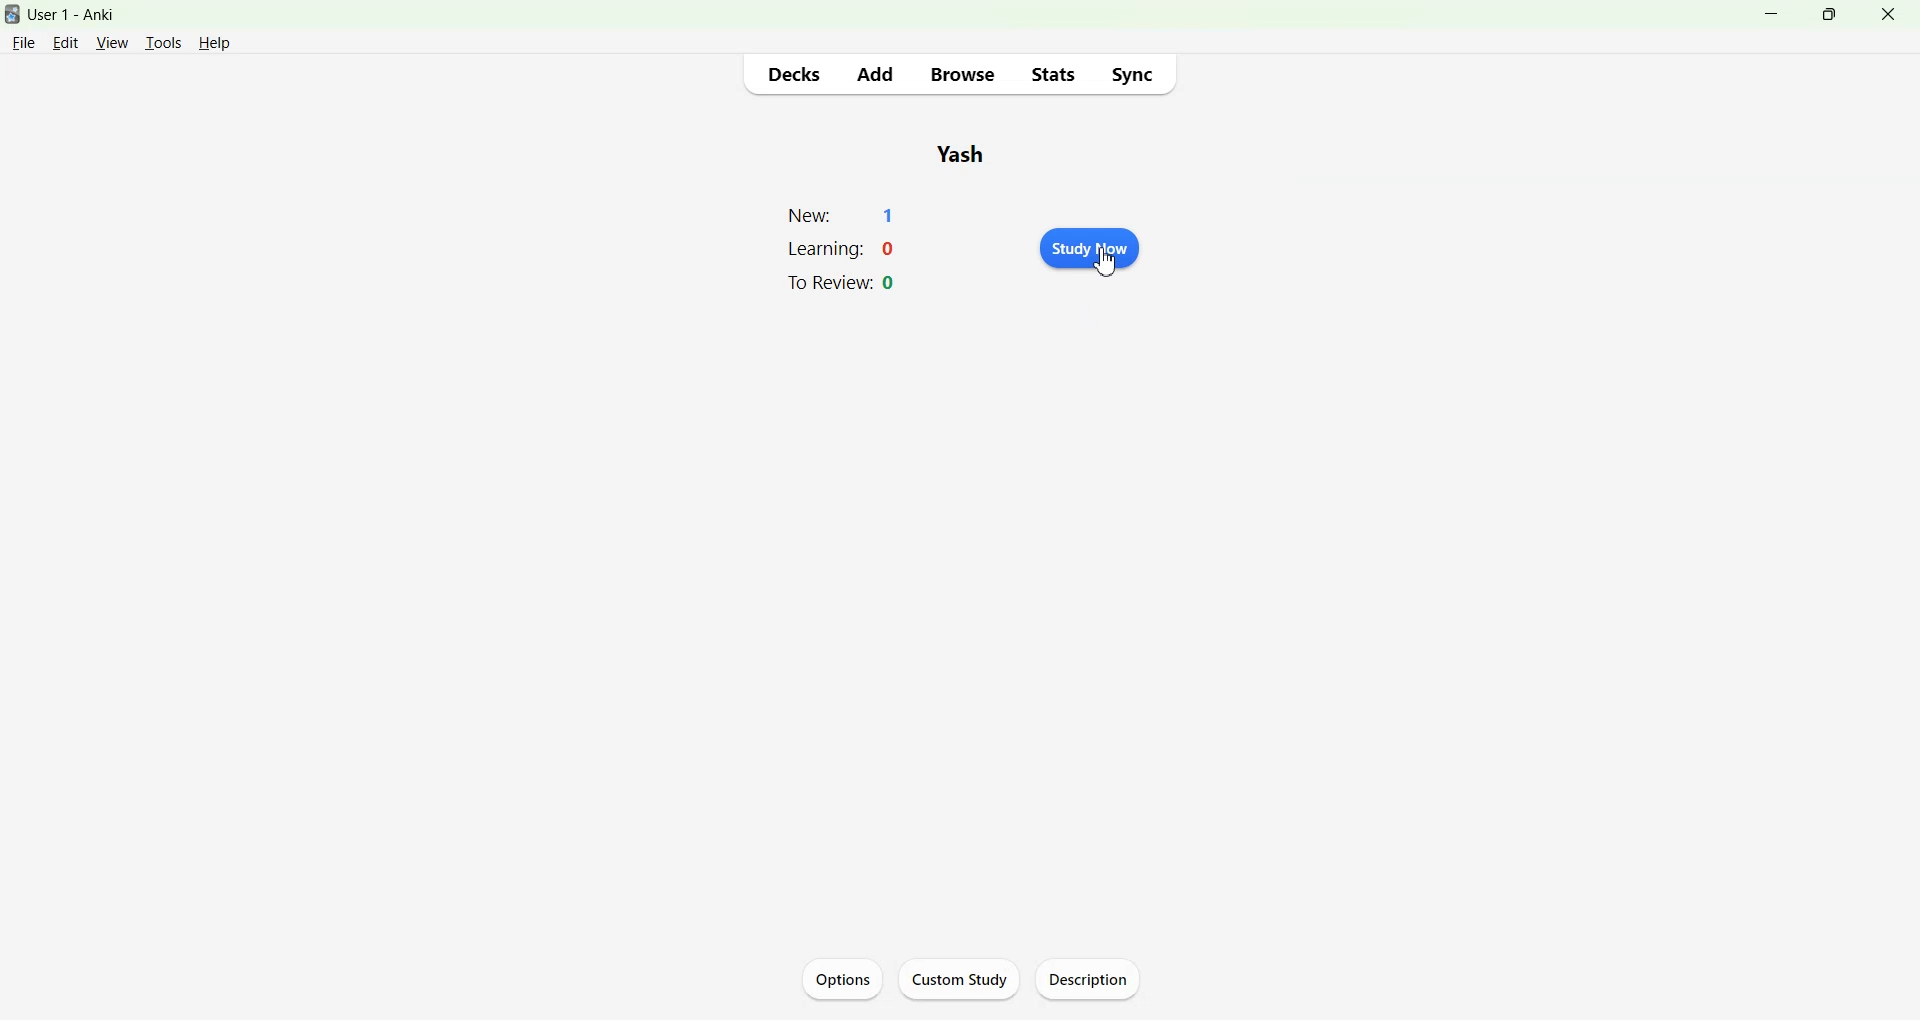 This screenshot has width=1920, height=1020. Describe the element at coordinates (965, 978) in the screenshot. I see `Custom Study` at that location.